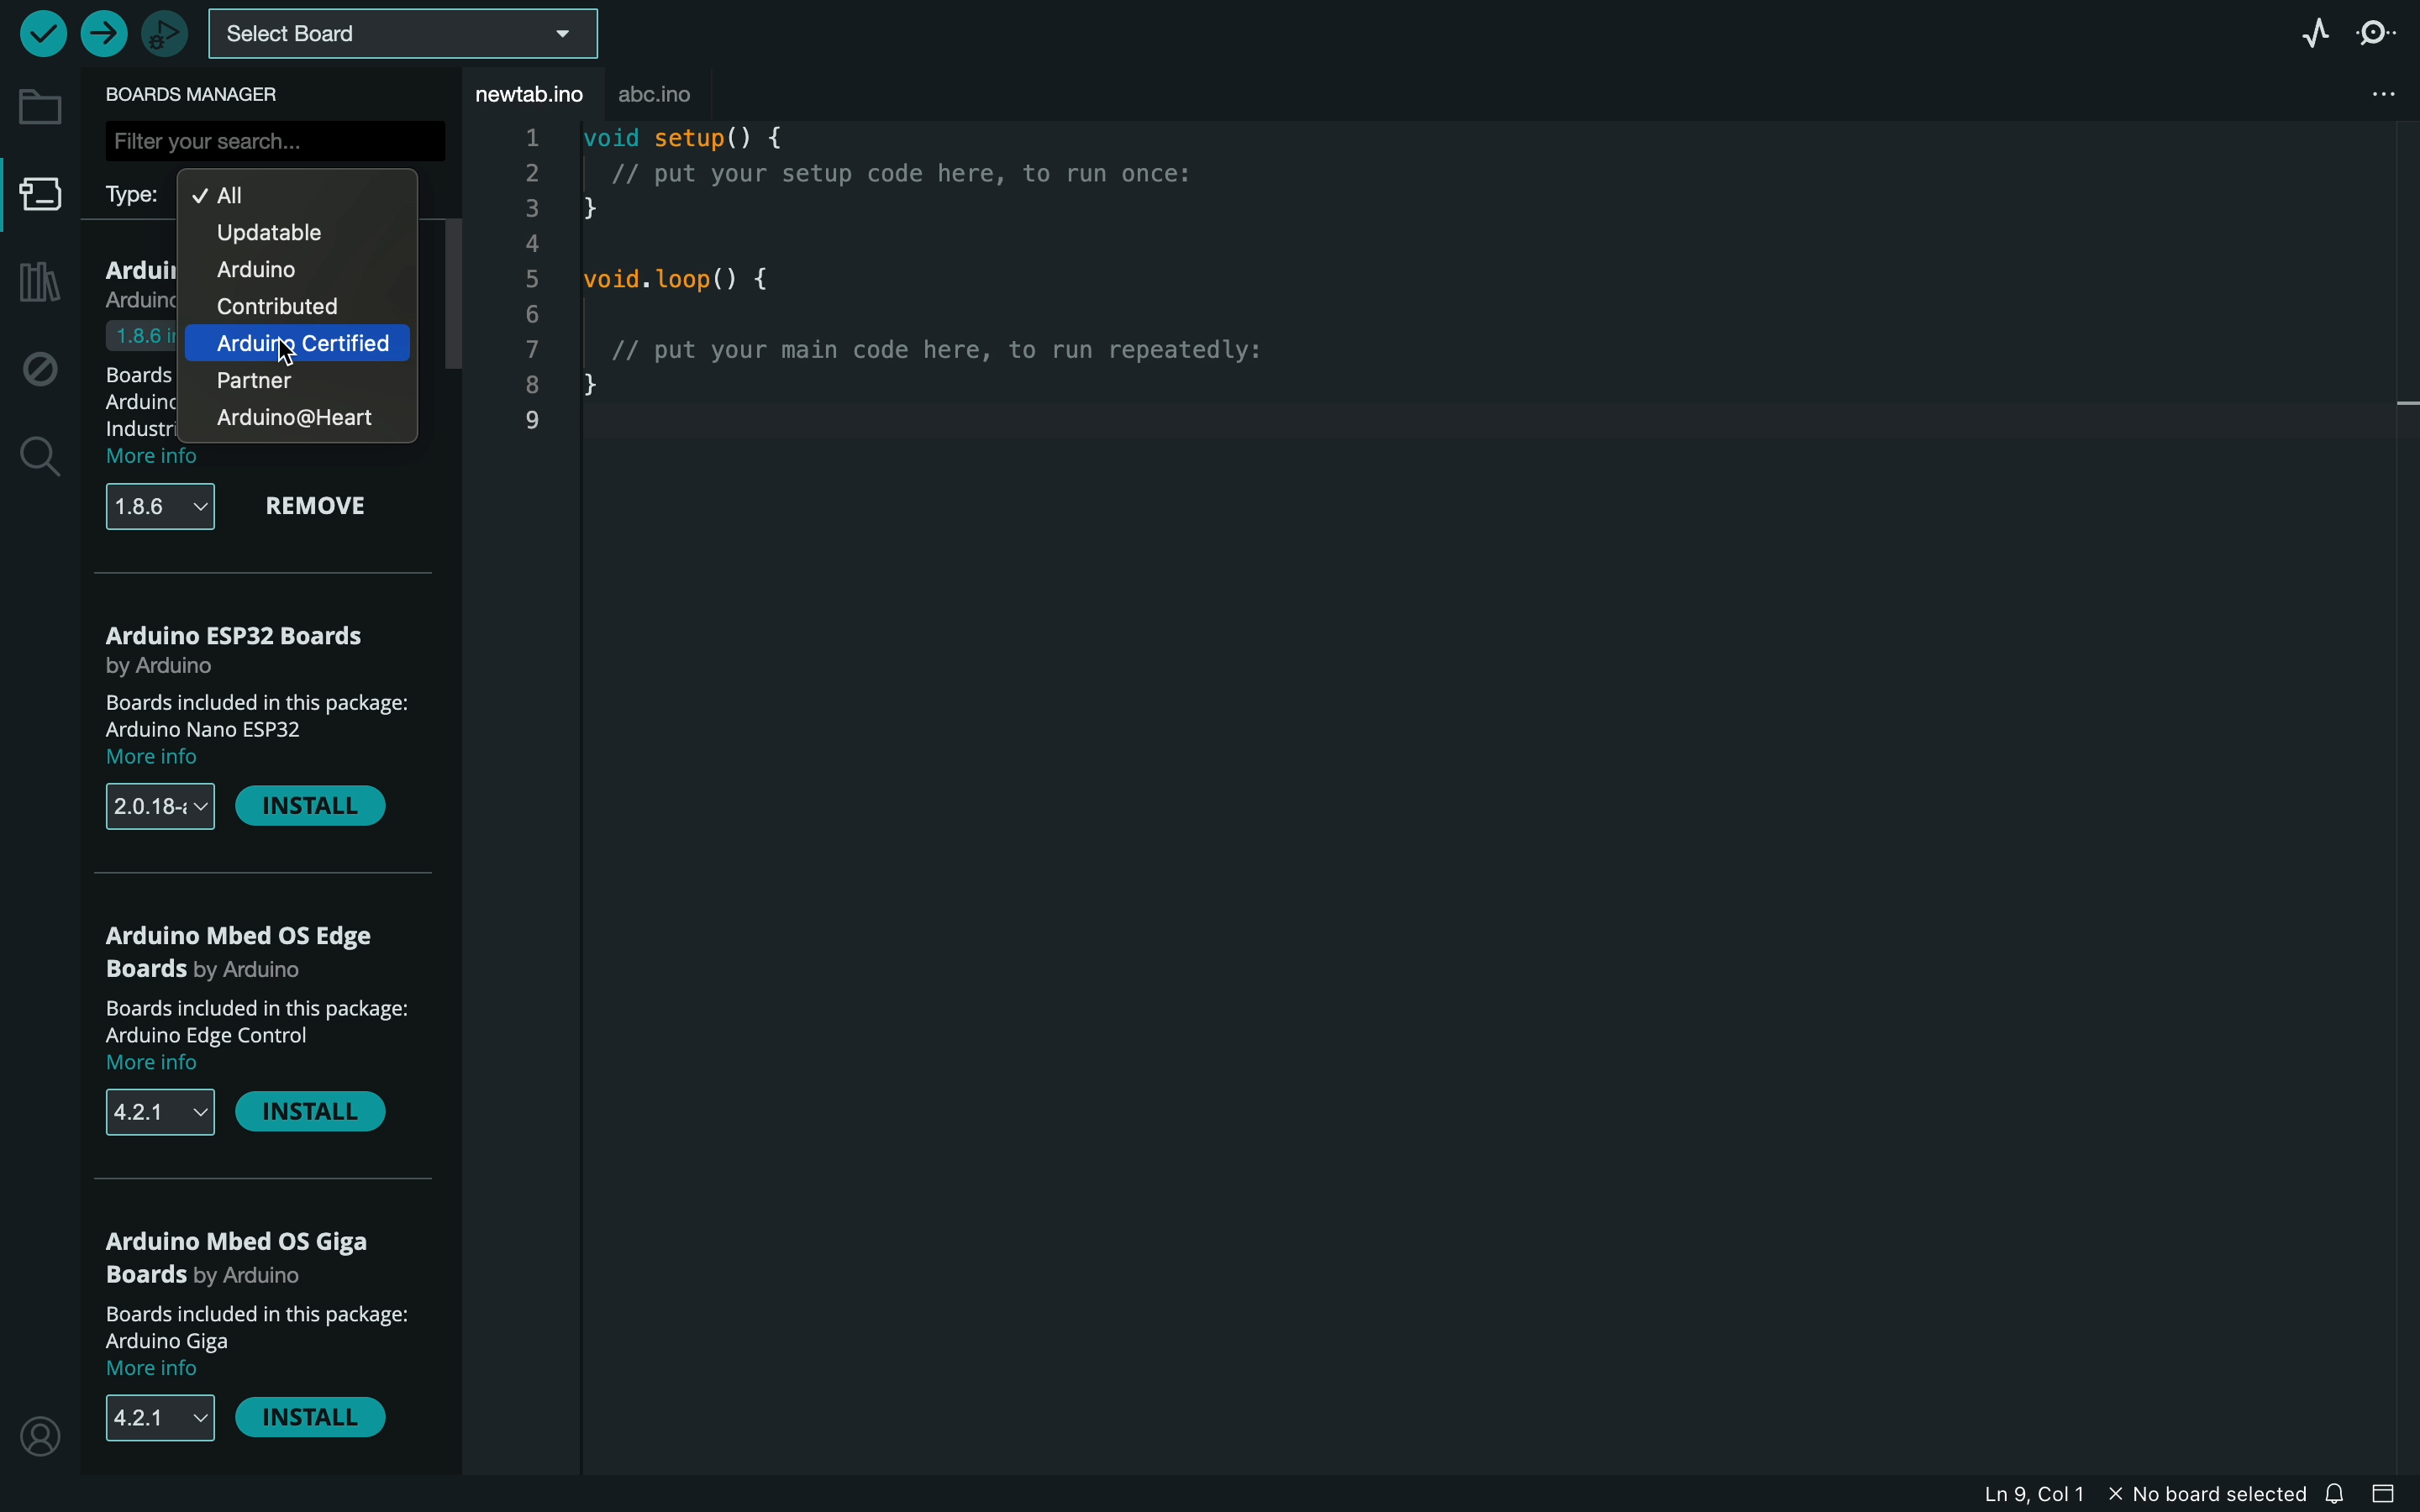 The height and width of the screenshot is (1512, 2420). I want to click on folder, so click(37, 109).